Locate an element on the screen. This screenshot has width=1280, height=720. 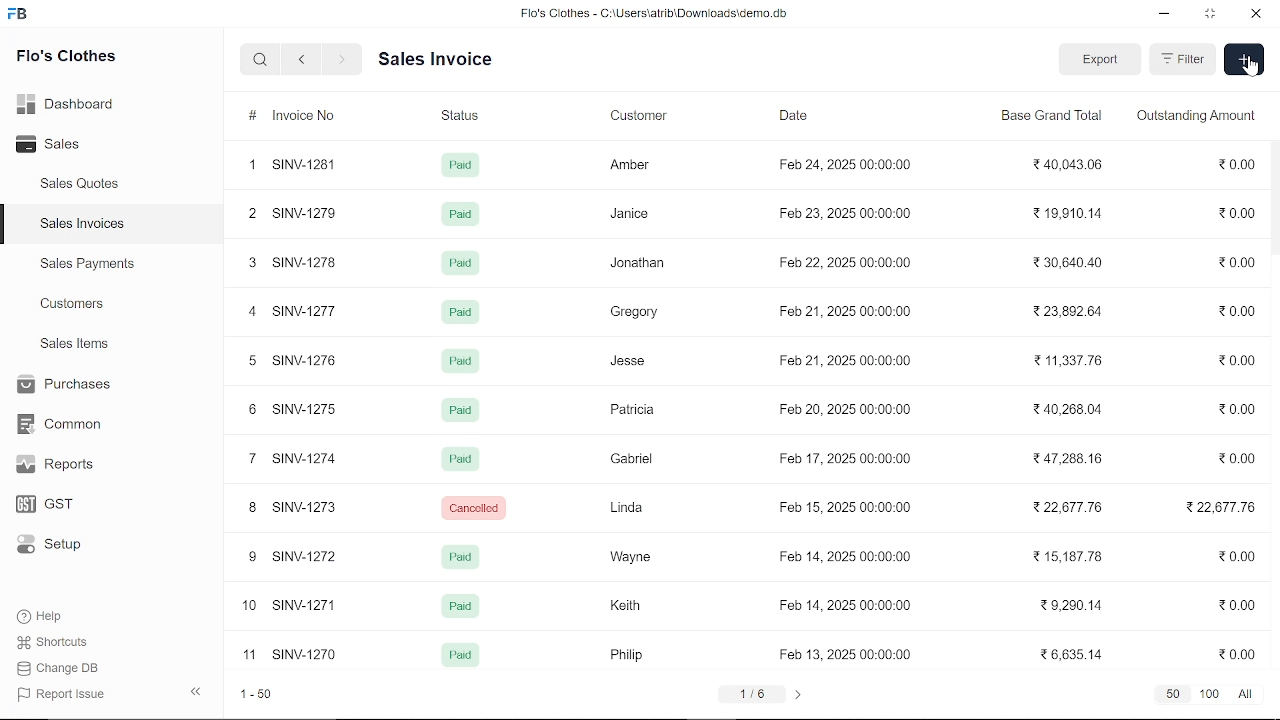
5 SINV-1276 Pad Jesse Feb 21, 2025 00:00:00 11,337.76  is located at coordinates (753, 364).